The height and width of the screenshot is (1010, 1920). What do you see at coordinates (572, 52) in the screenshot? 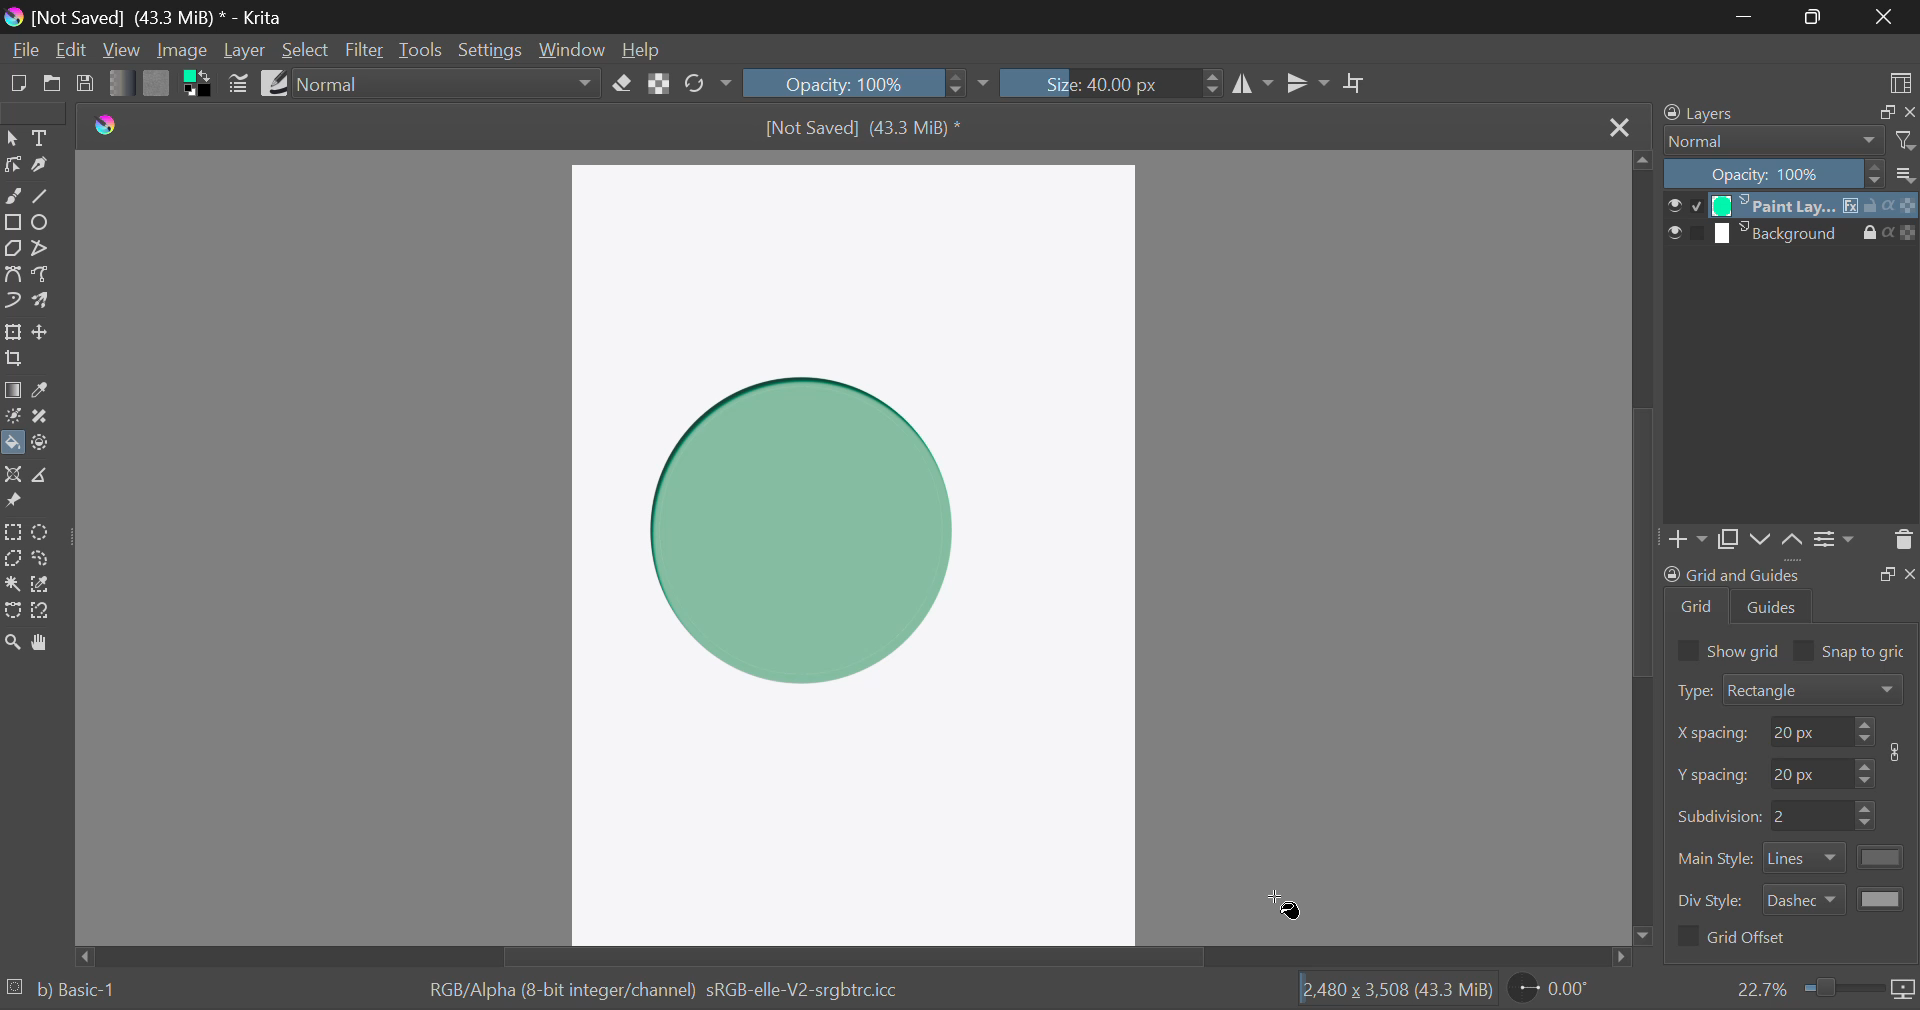
I see `Window` at bounding box center [572, 52].